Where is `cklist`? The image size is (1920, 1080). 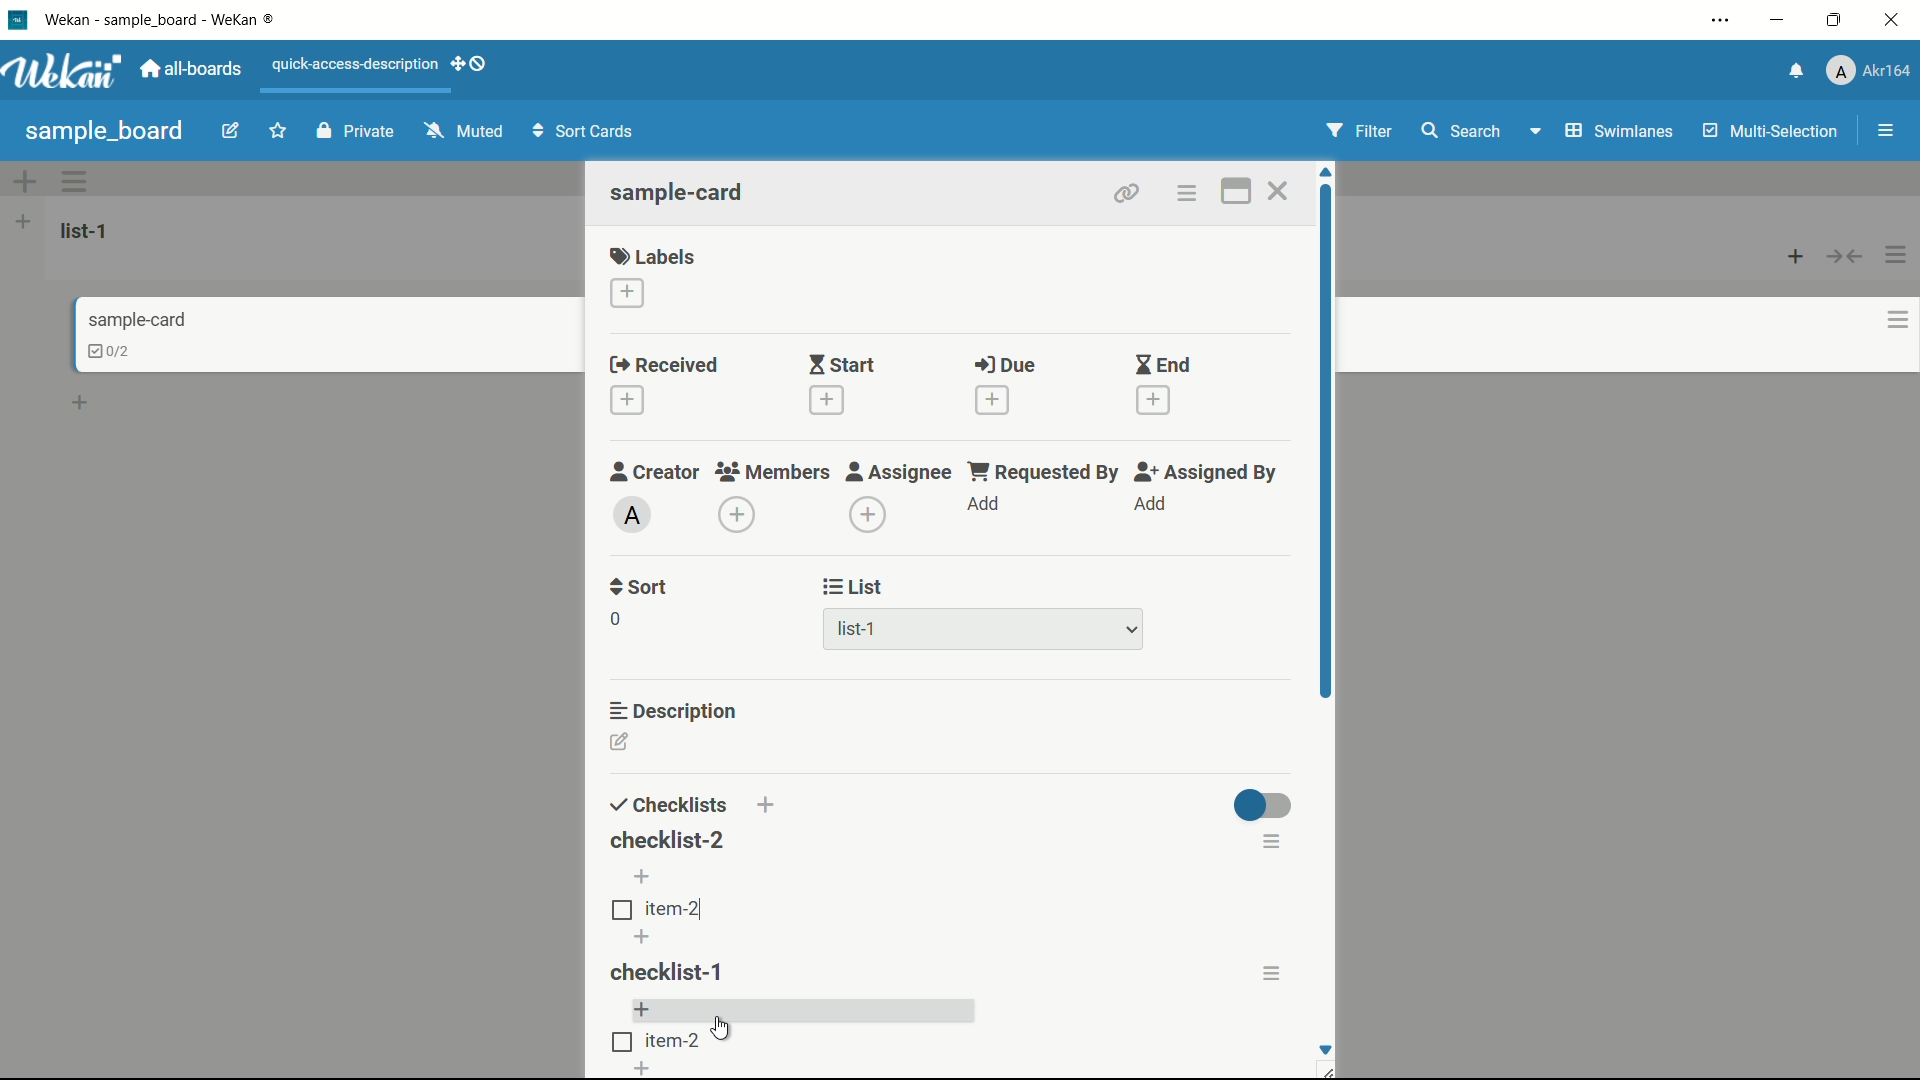 cklist is located at coordinates (111, 351).